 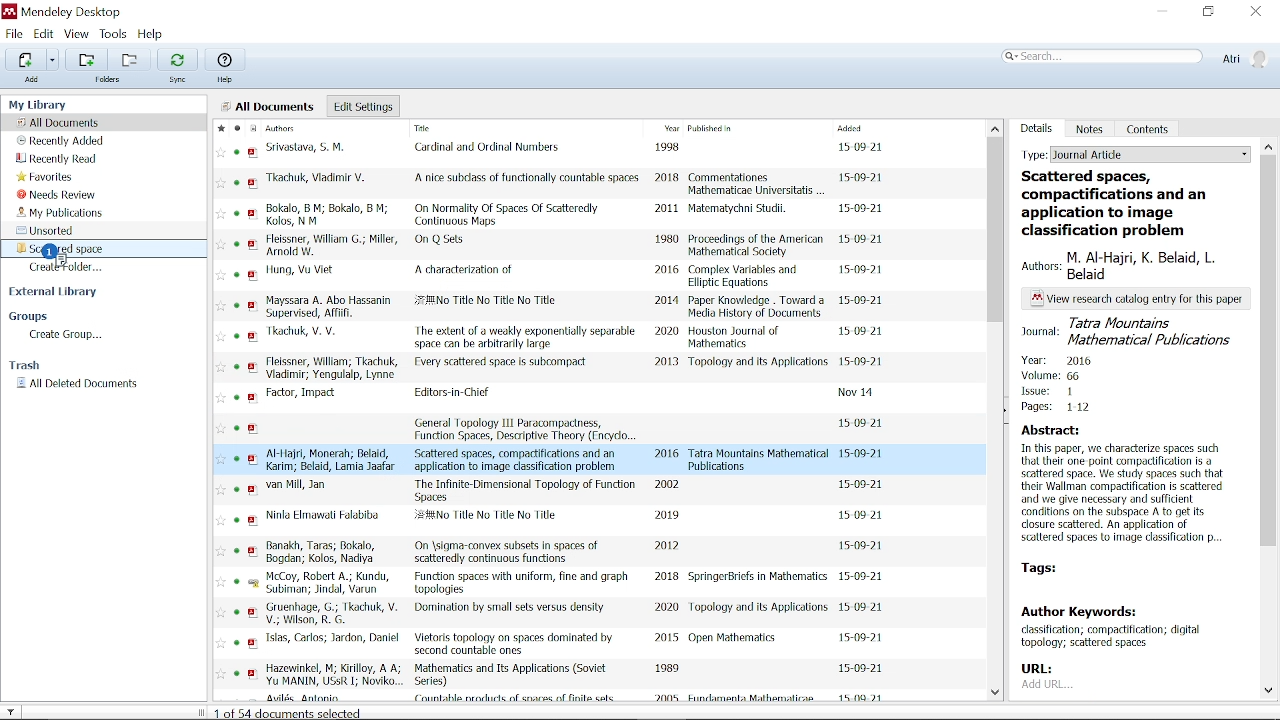 What do you see at coordinates (524, 336) in the screenshot?
I see `title` at bounding box center [524, 336].